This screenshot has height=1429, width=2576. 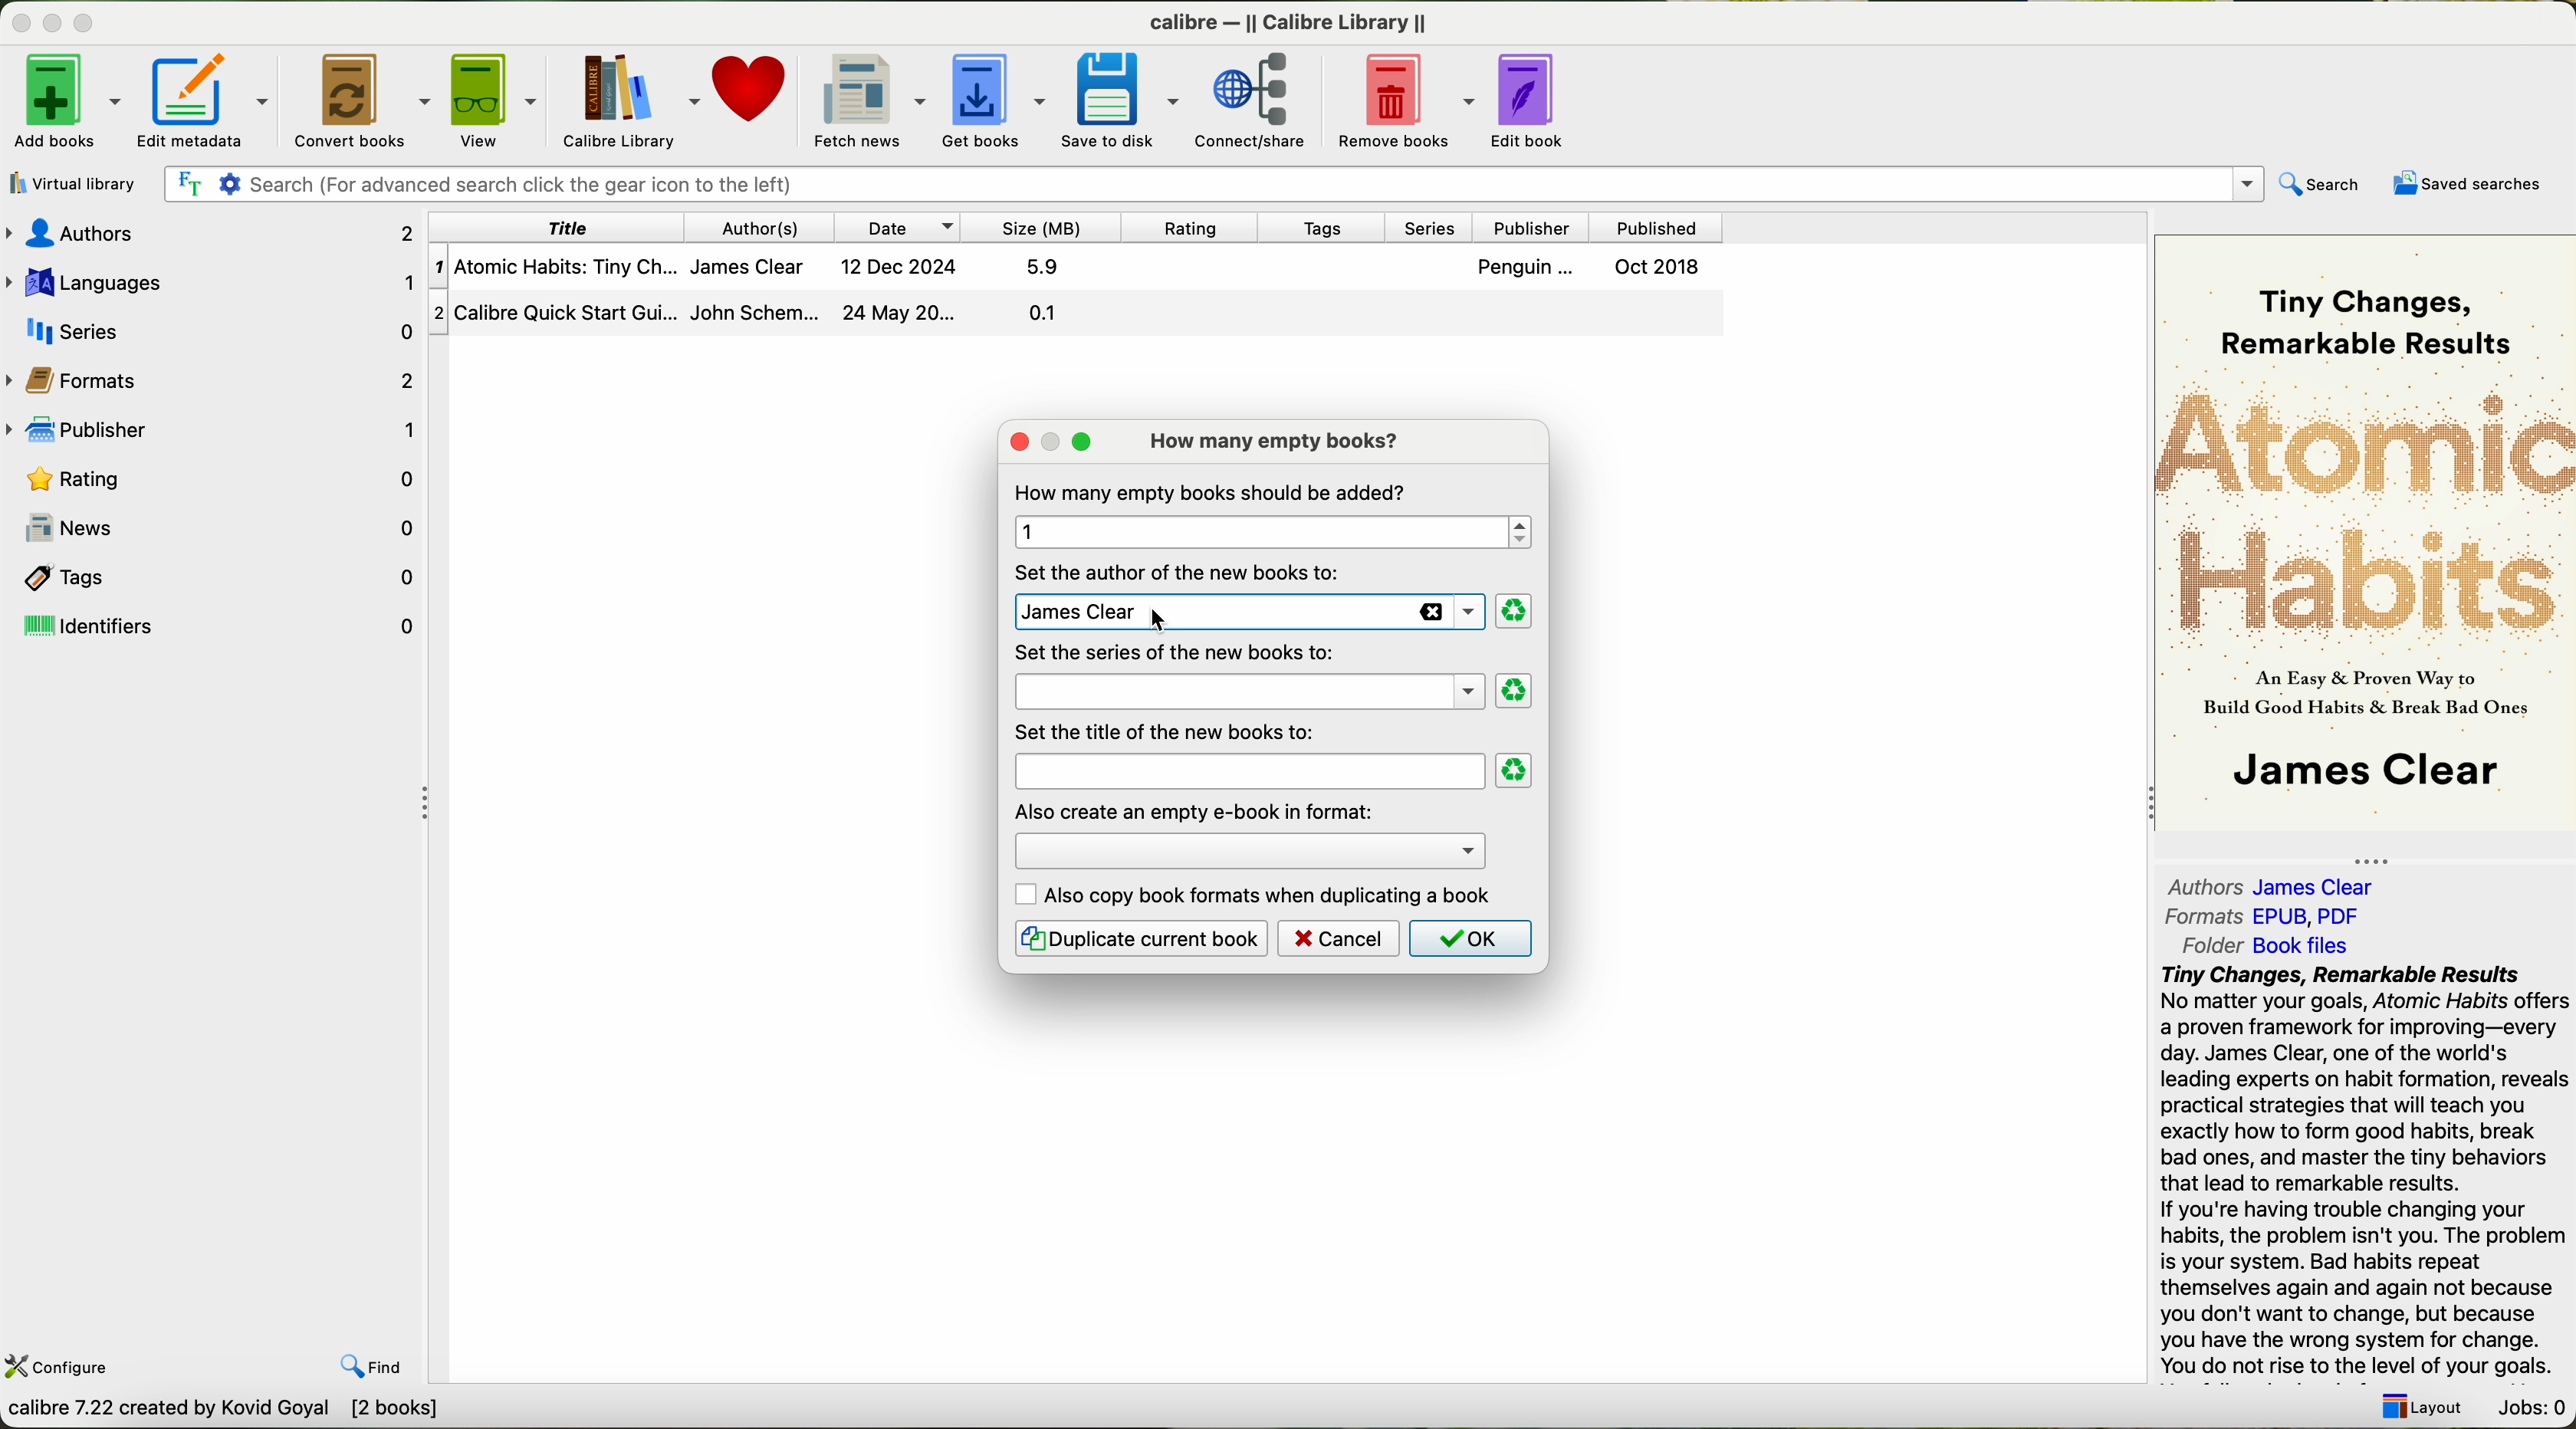 I want to click on title, so click(x=1246, y=771).